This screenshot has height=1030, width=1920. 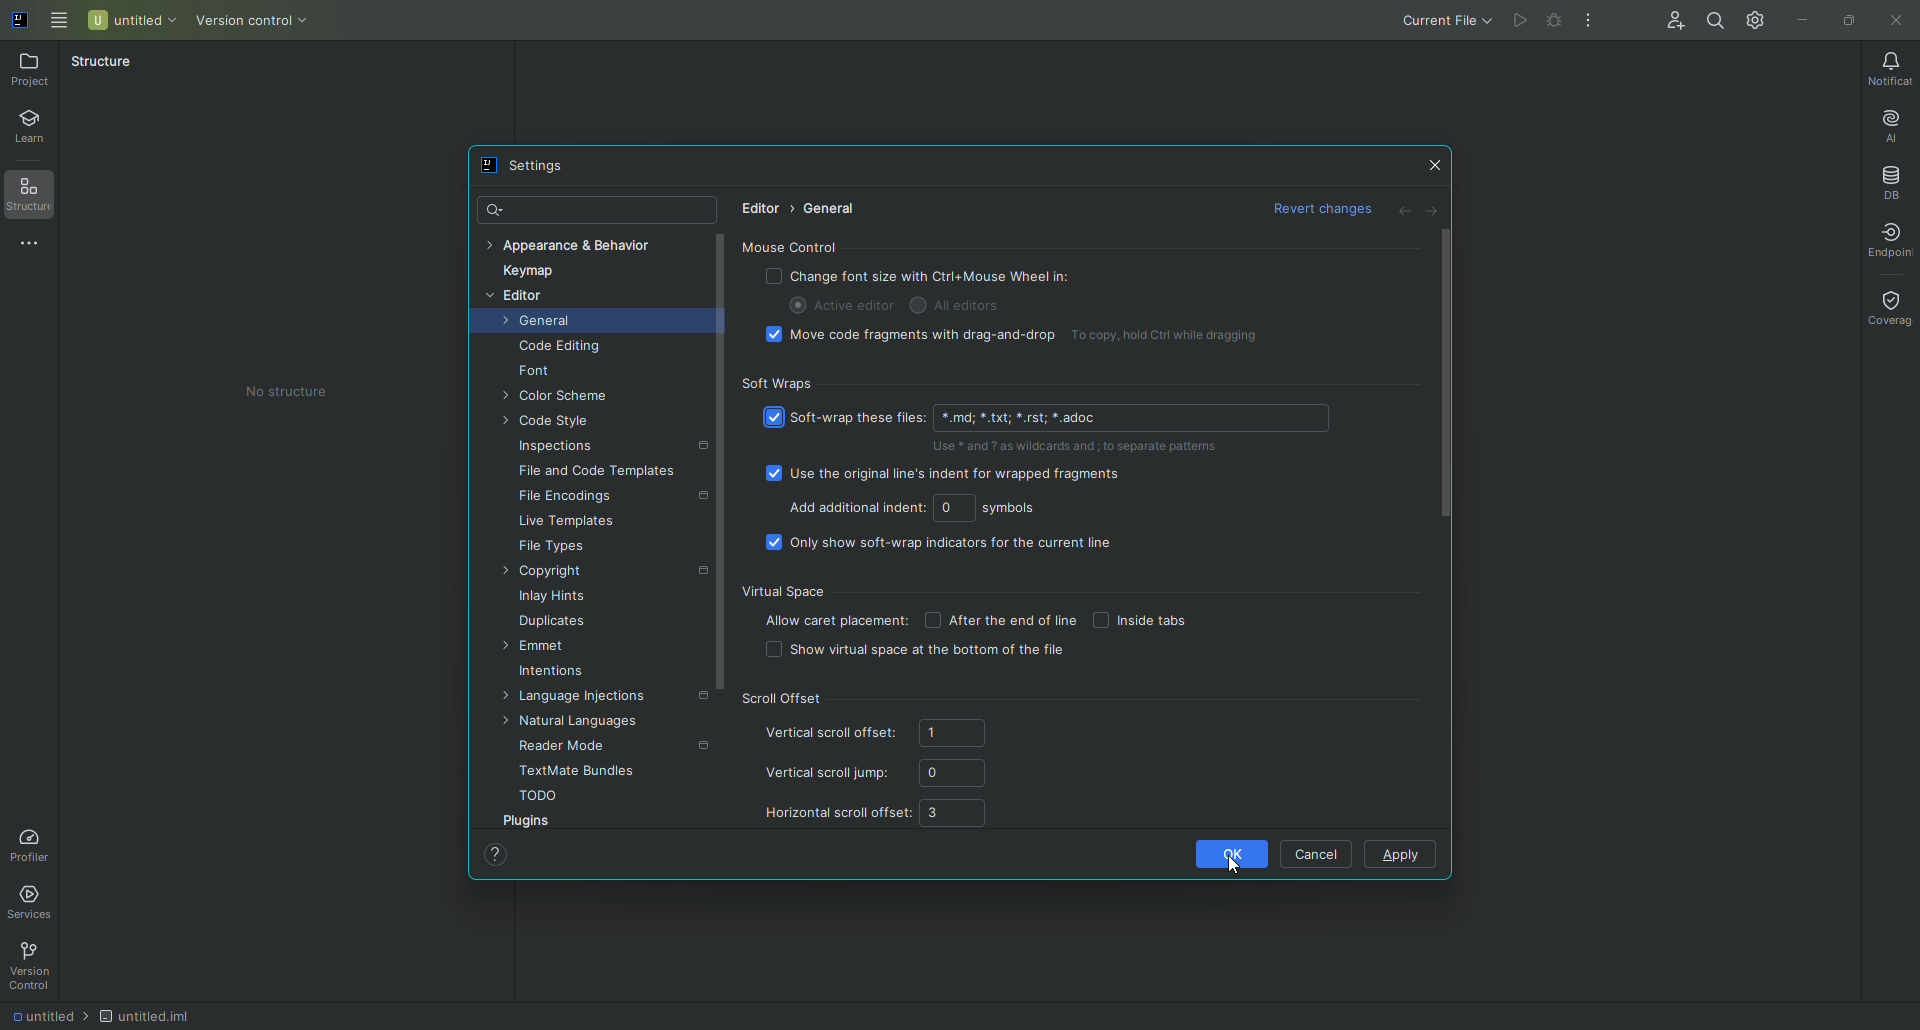 I want to click on Settings, so click(x=531, y=167).